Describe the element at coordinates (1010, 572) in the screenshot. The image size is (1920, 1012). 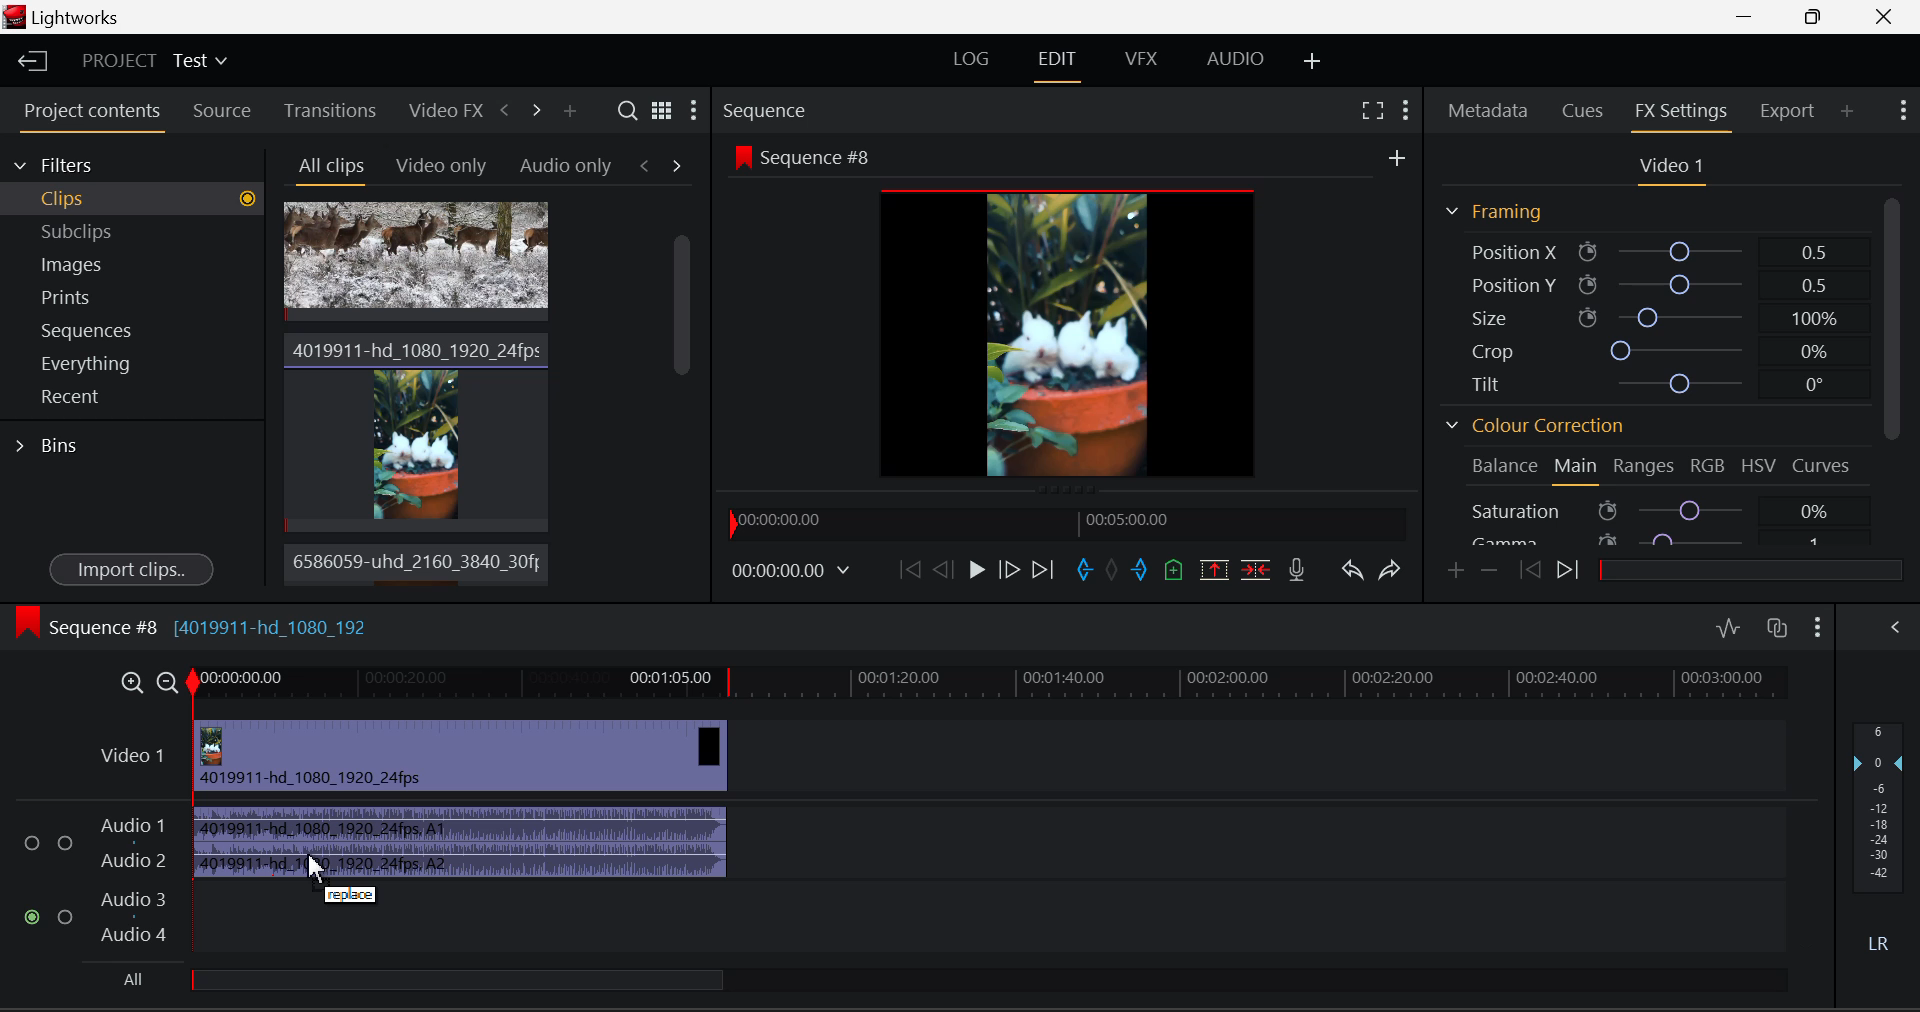
I see `Go Forward` at that location.